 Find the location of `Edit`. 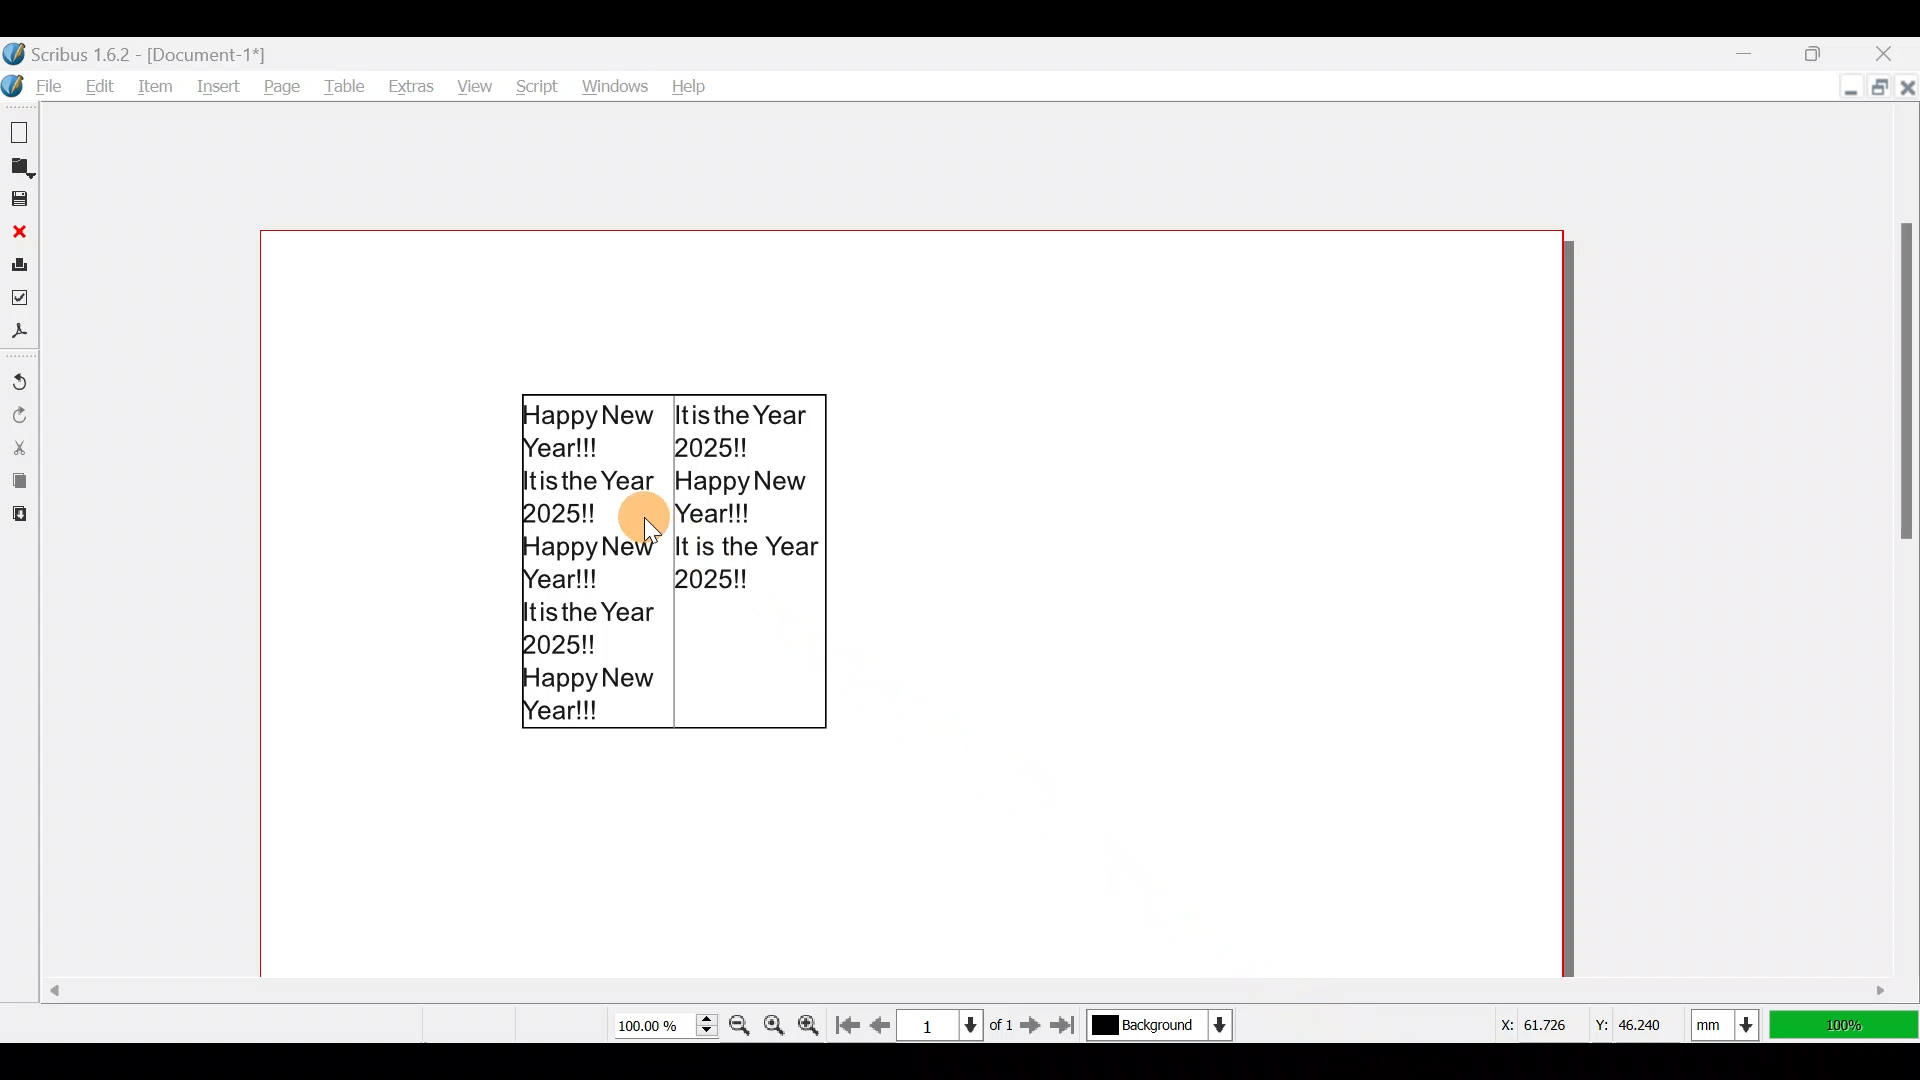

Edit is located at coordinates (101, 86).